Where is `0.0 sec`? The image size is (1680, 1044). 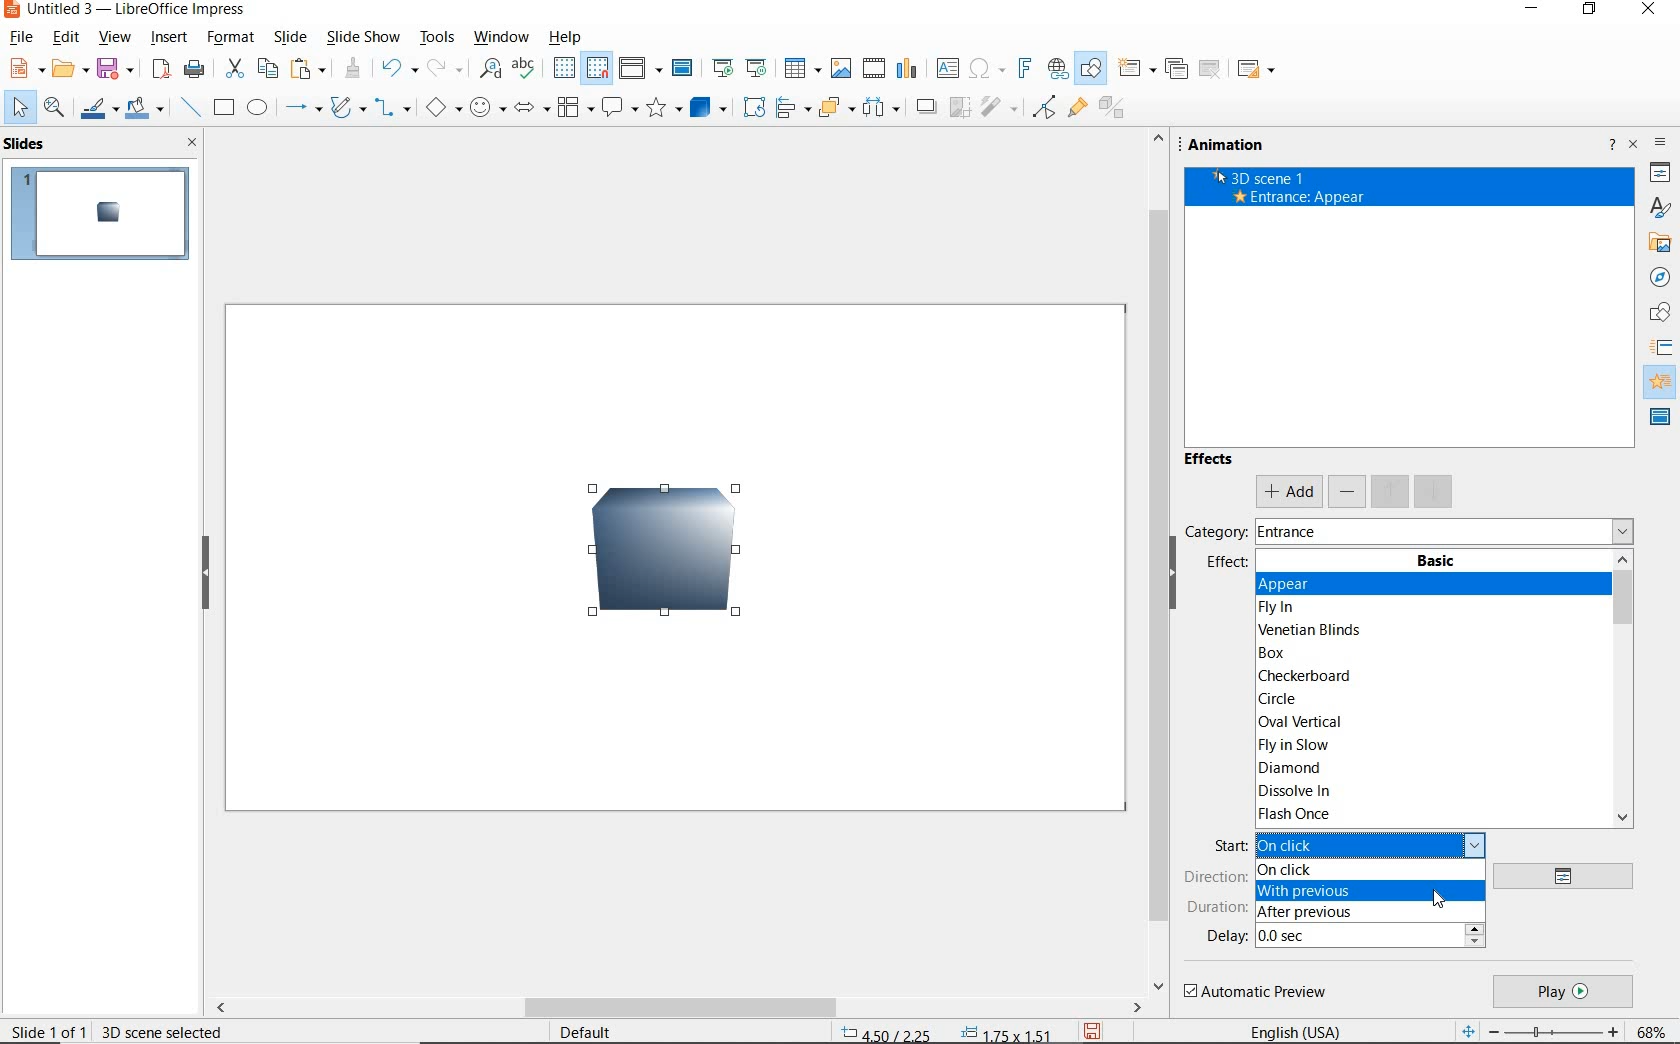 0.0 sec is located at coordinates (1371, 937).